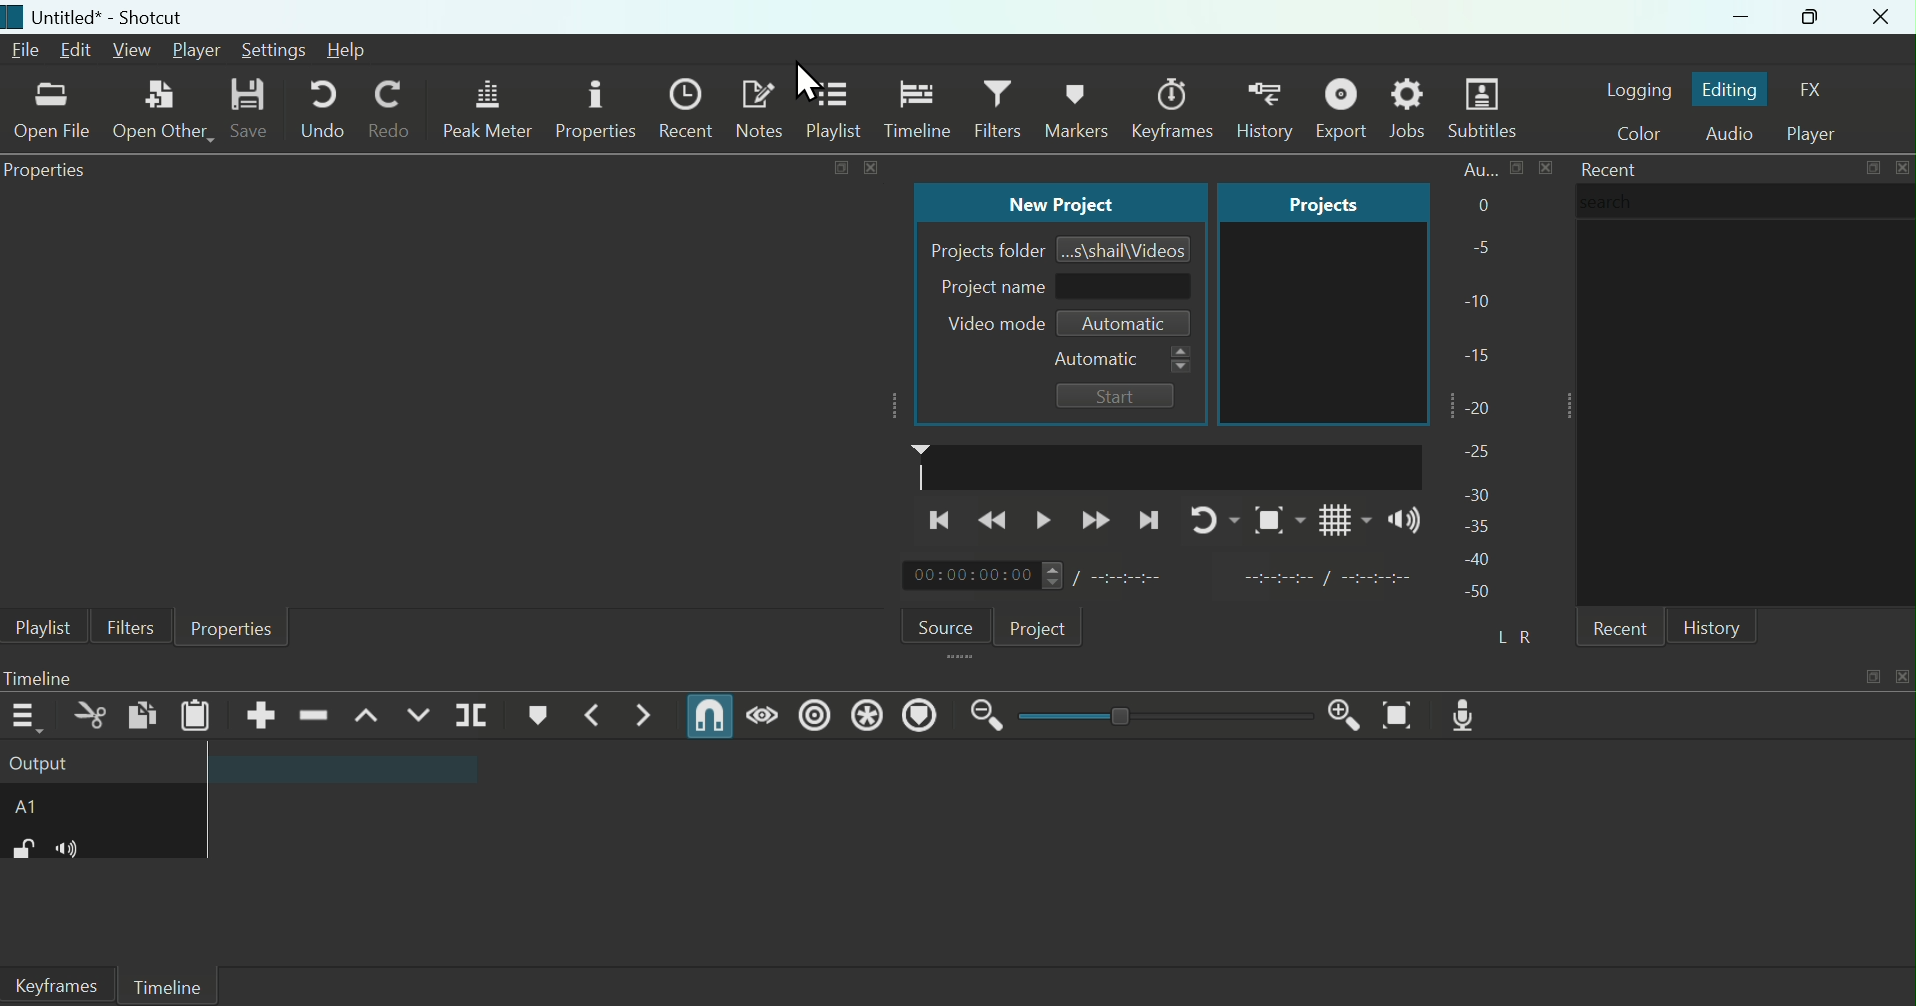 This screenshot has height=1006, width=1916. I want to click on Re-Play, so click(1205, 517).